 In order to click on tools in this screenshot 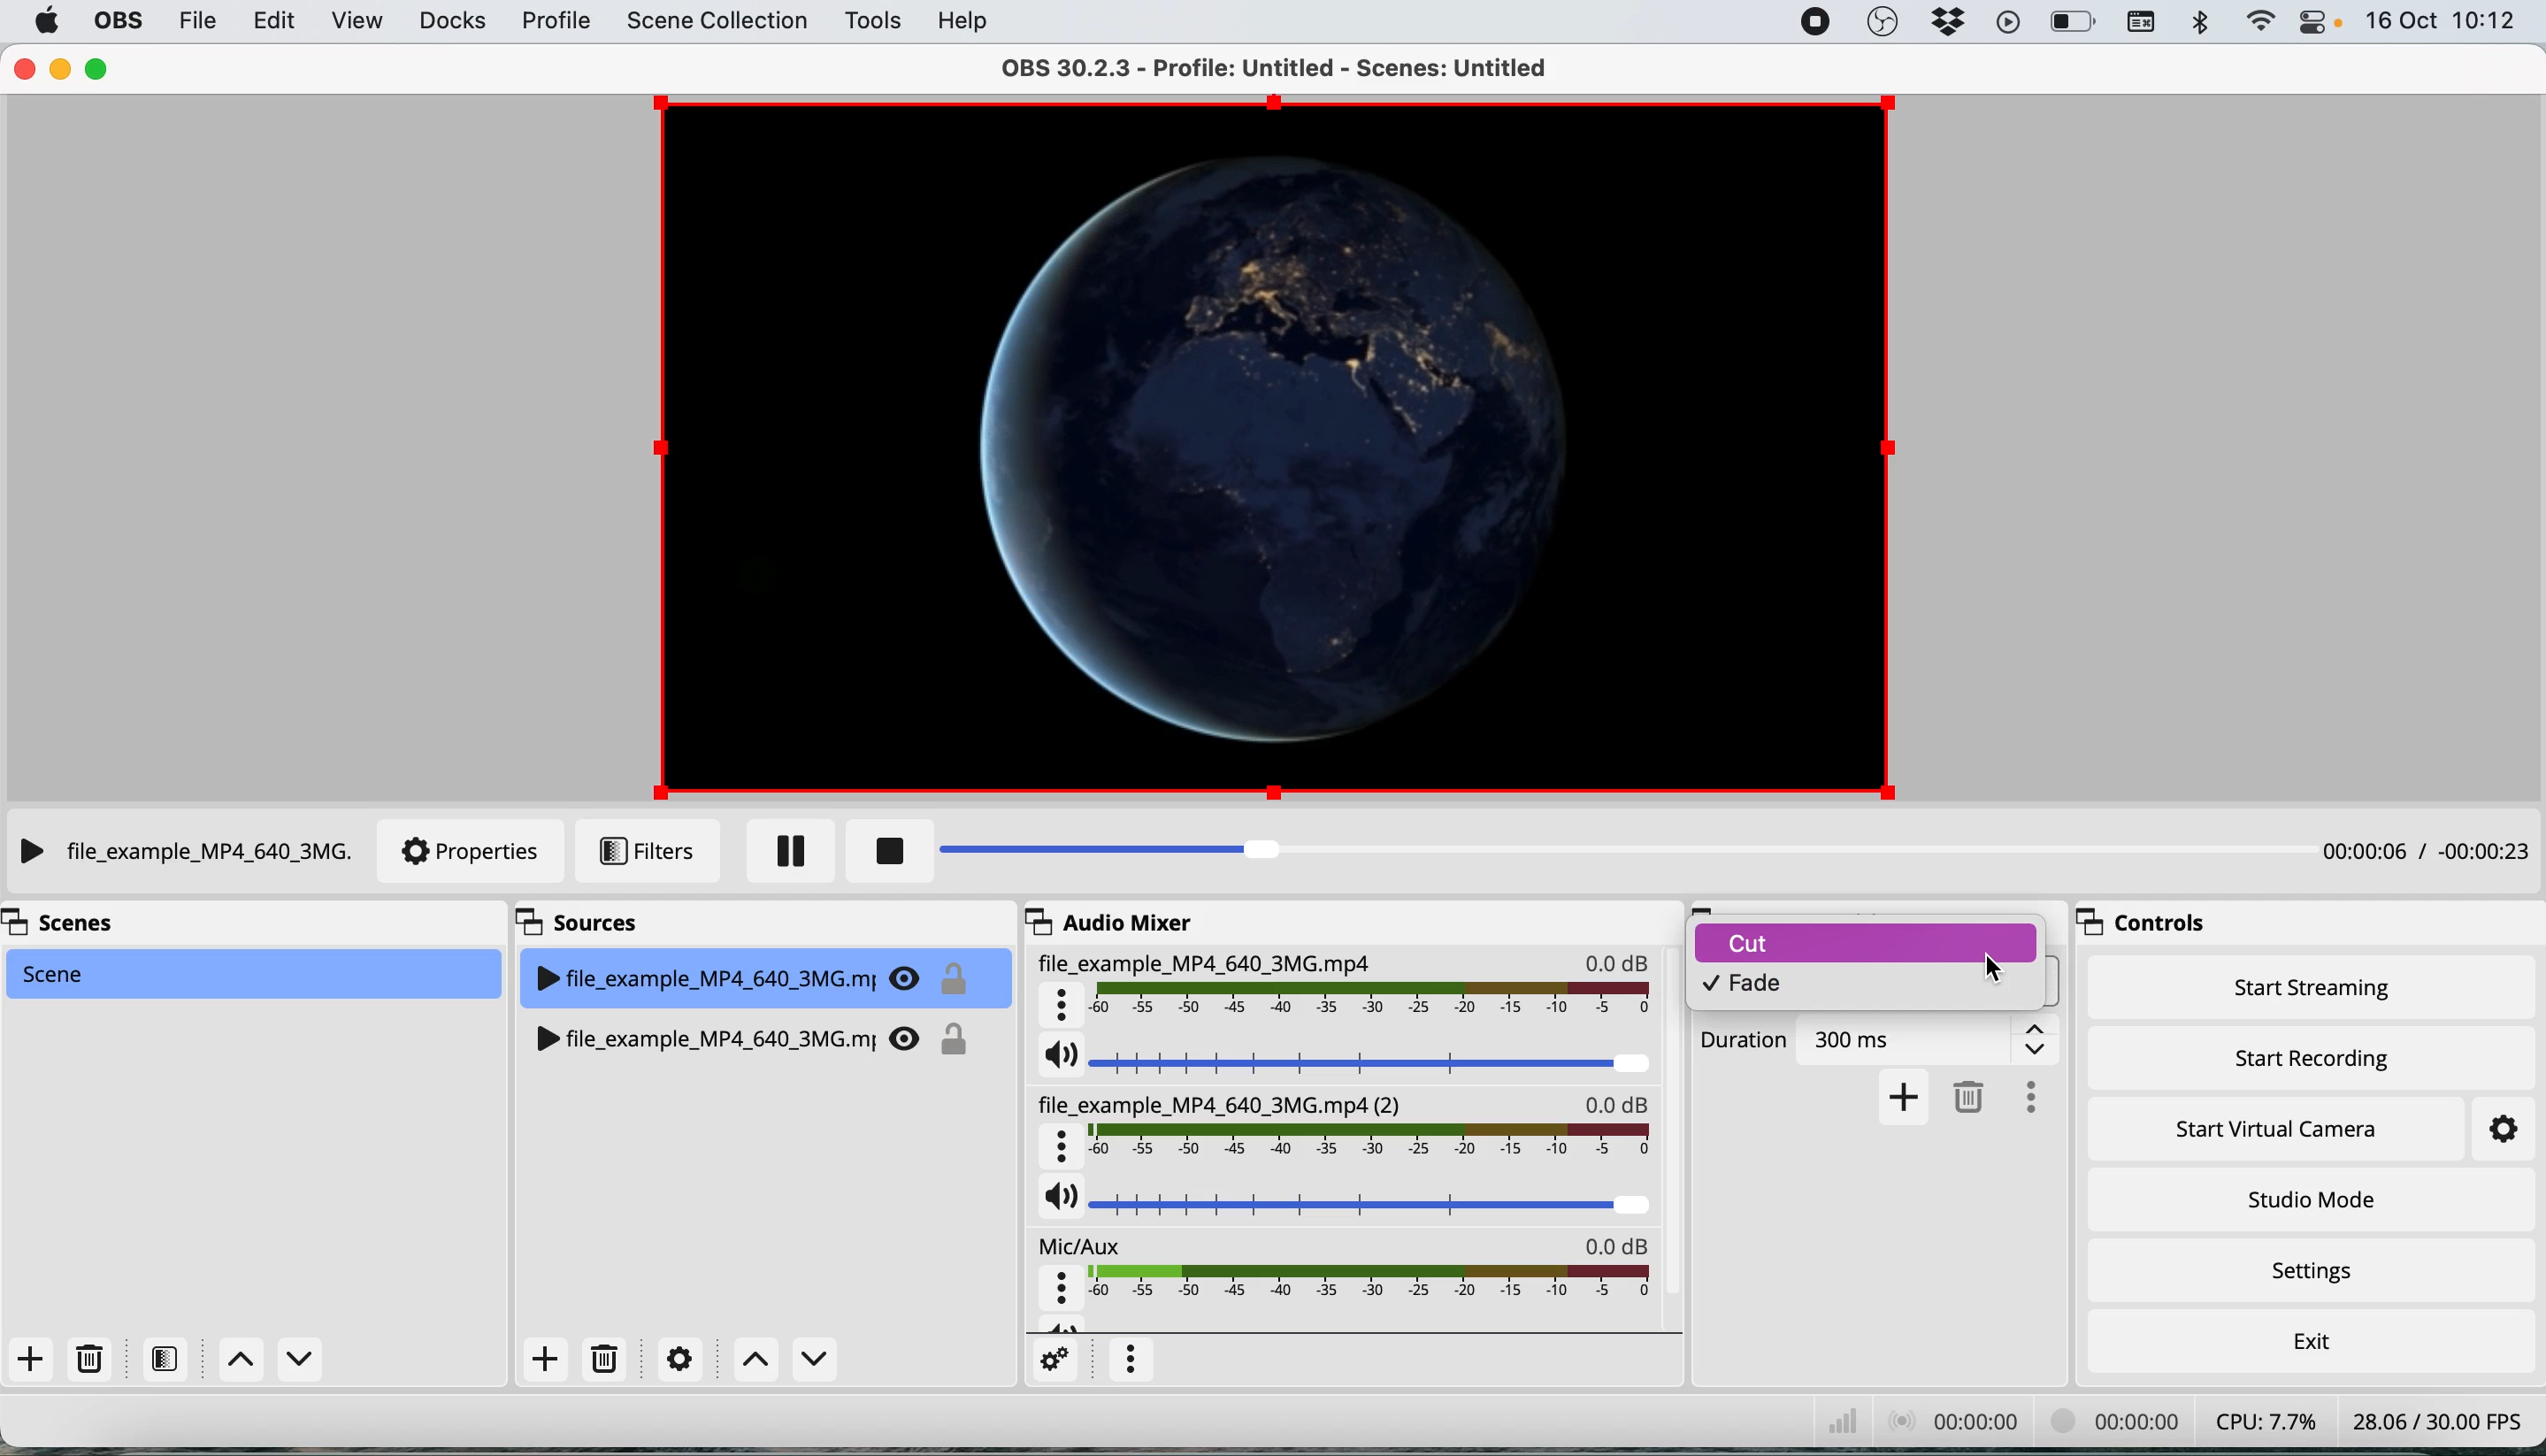, I will do `click(877, 20)`.